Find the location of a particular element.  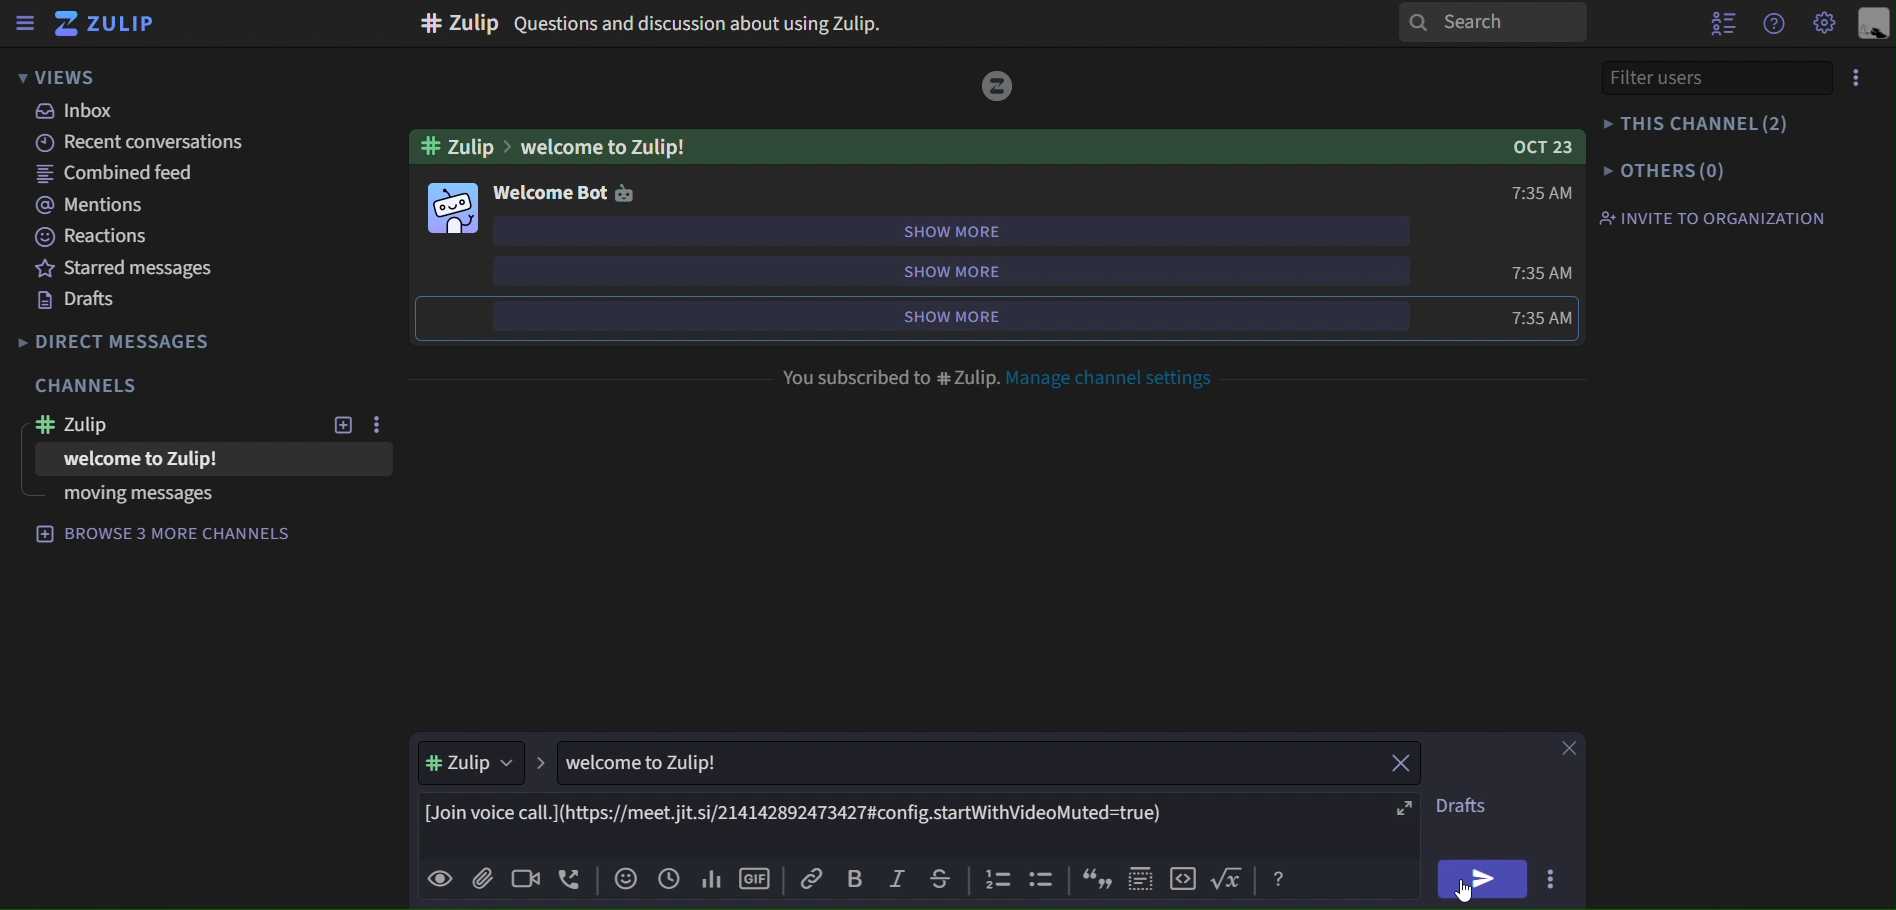

add gif is located at coordinates (755, 878).